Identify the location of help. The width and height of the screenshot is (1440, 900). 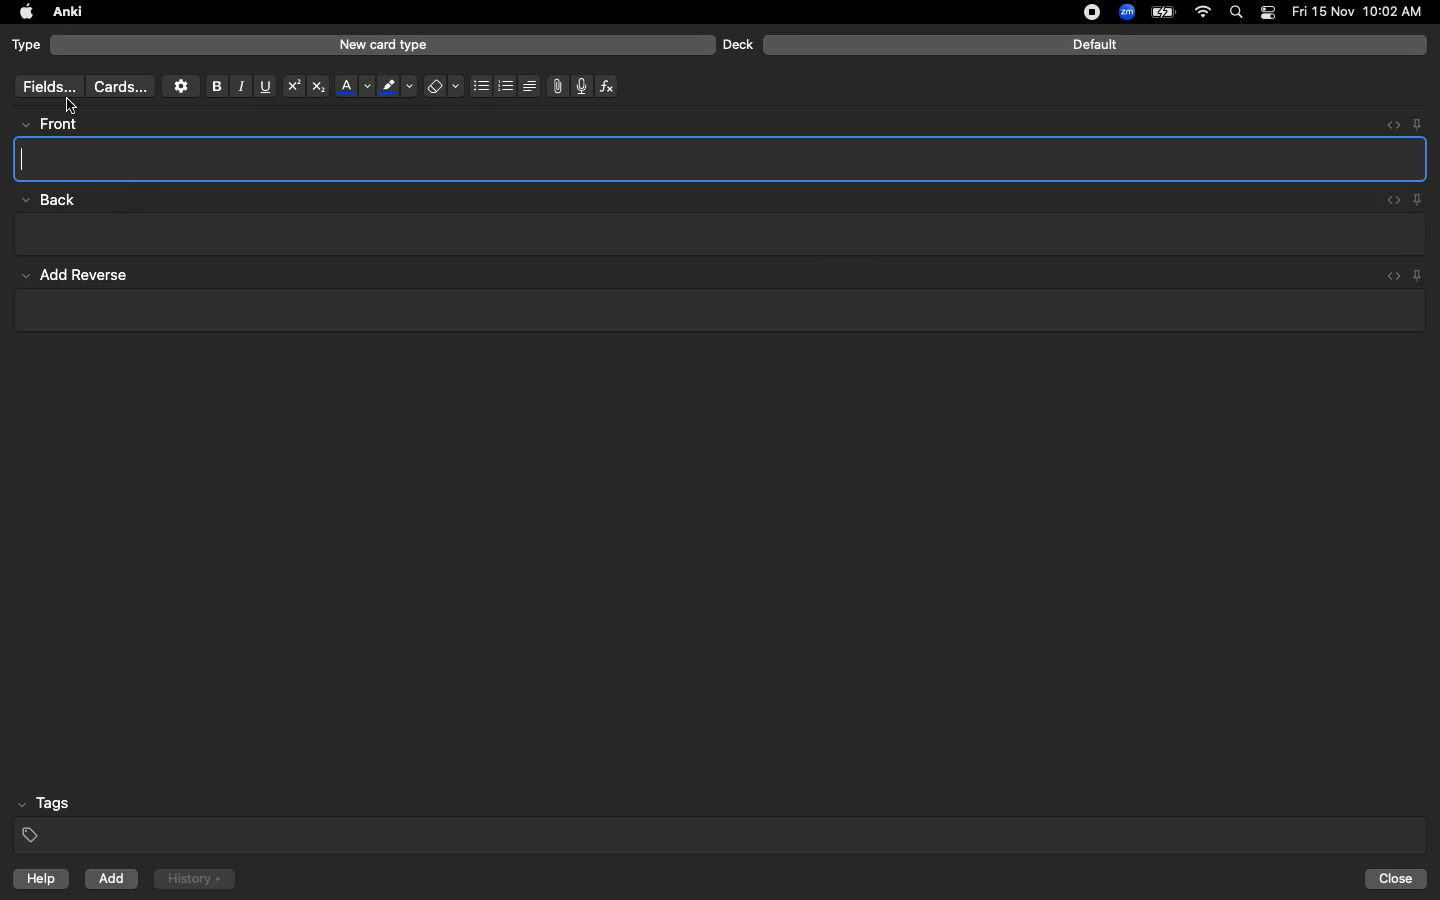
(37, 881).